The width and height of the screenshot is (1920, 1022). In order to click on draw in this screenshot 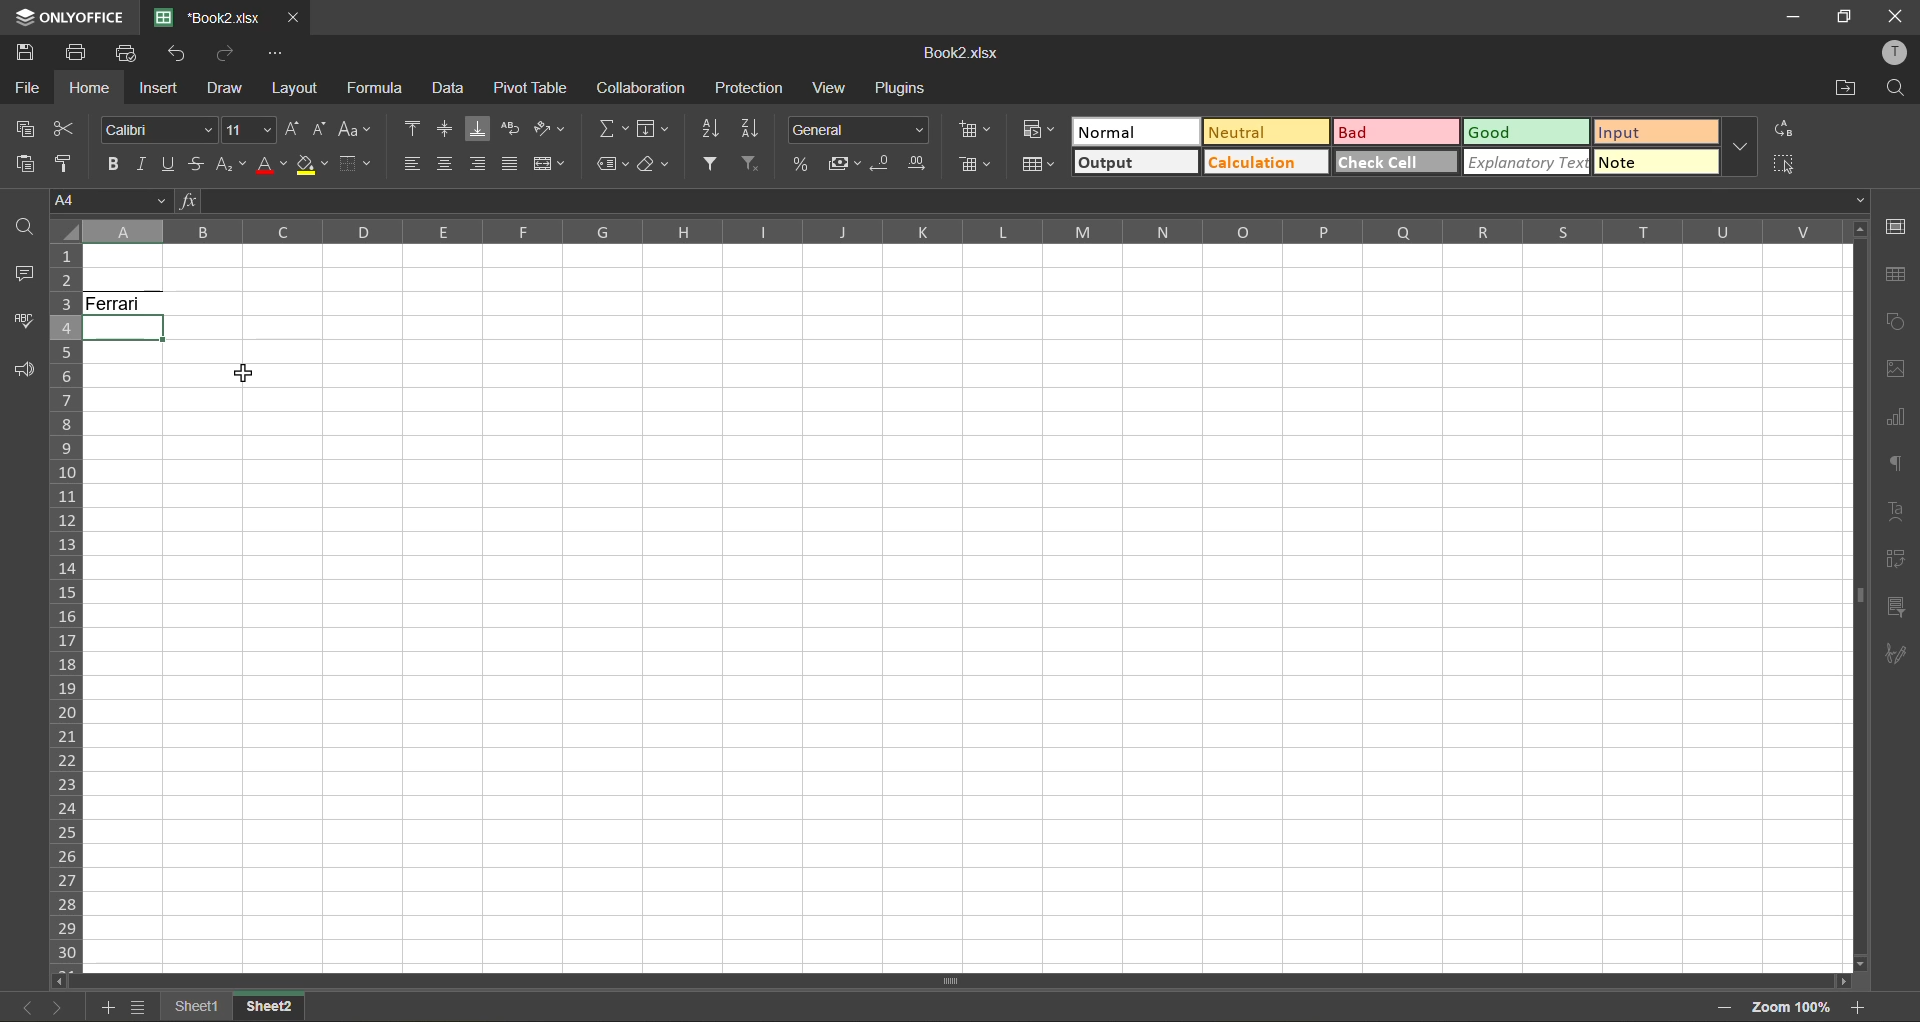, I will do `click(224, 89)`.